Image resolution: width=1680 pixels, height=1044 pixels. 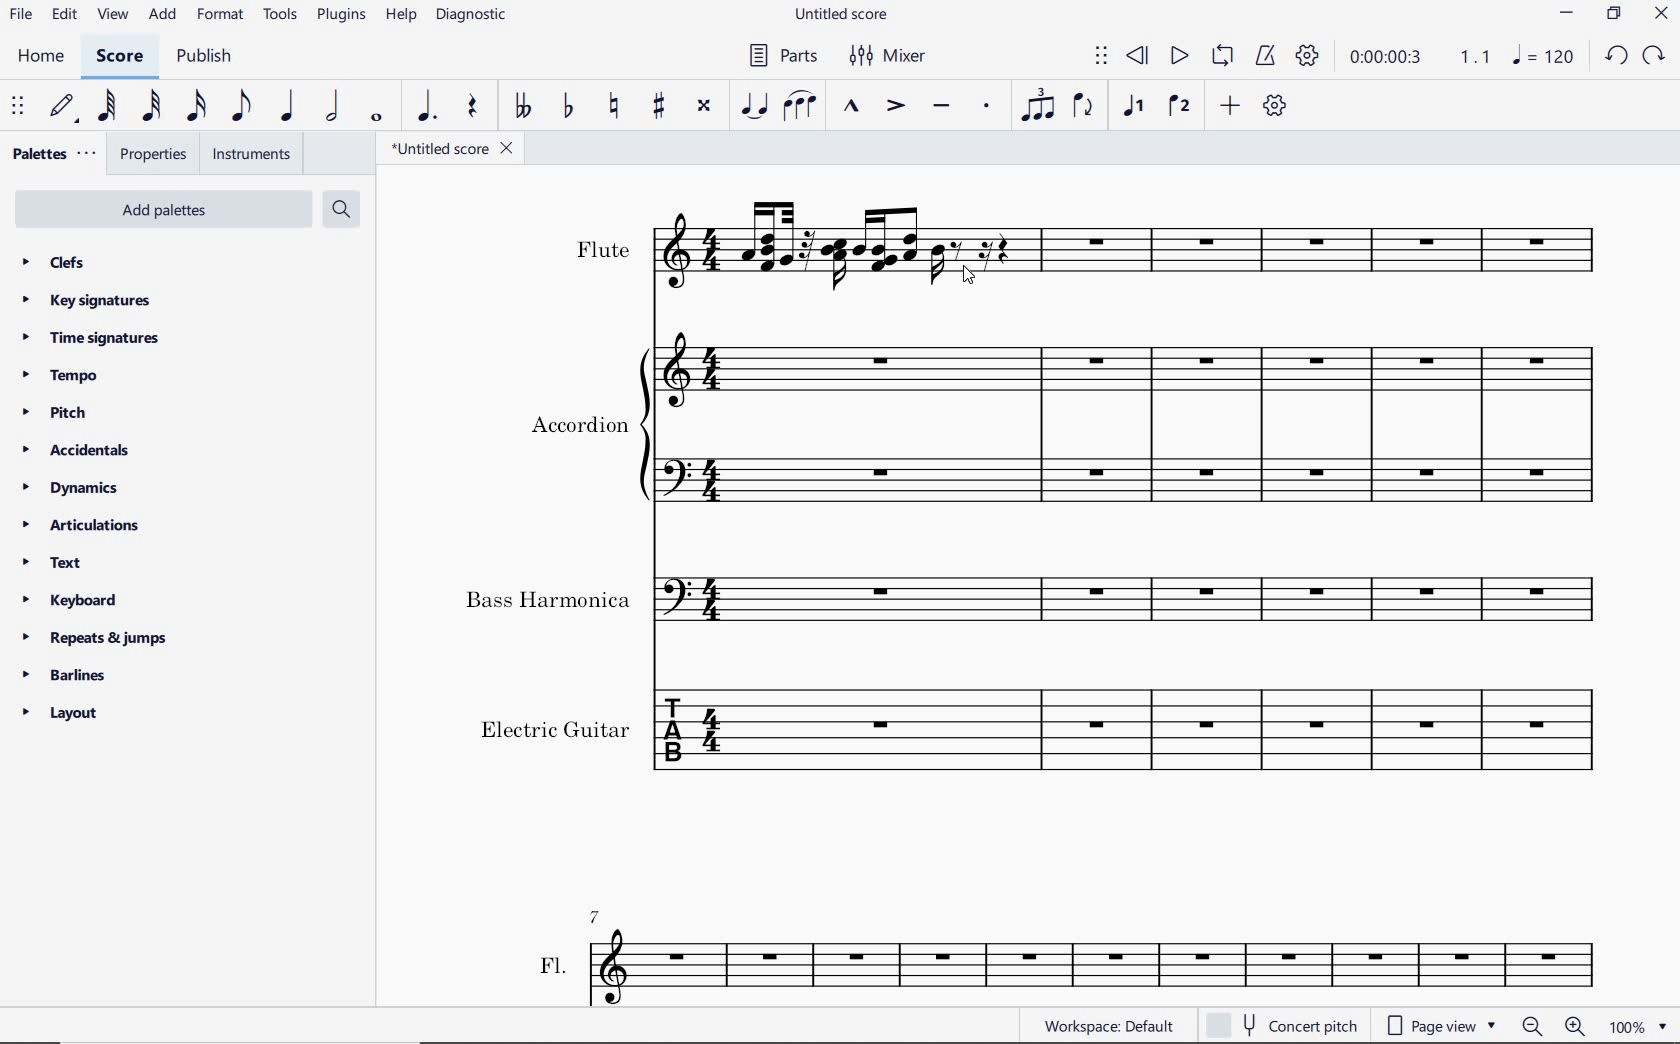 I want to click on augmentation dot, so click(x=423, y=107).